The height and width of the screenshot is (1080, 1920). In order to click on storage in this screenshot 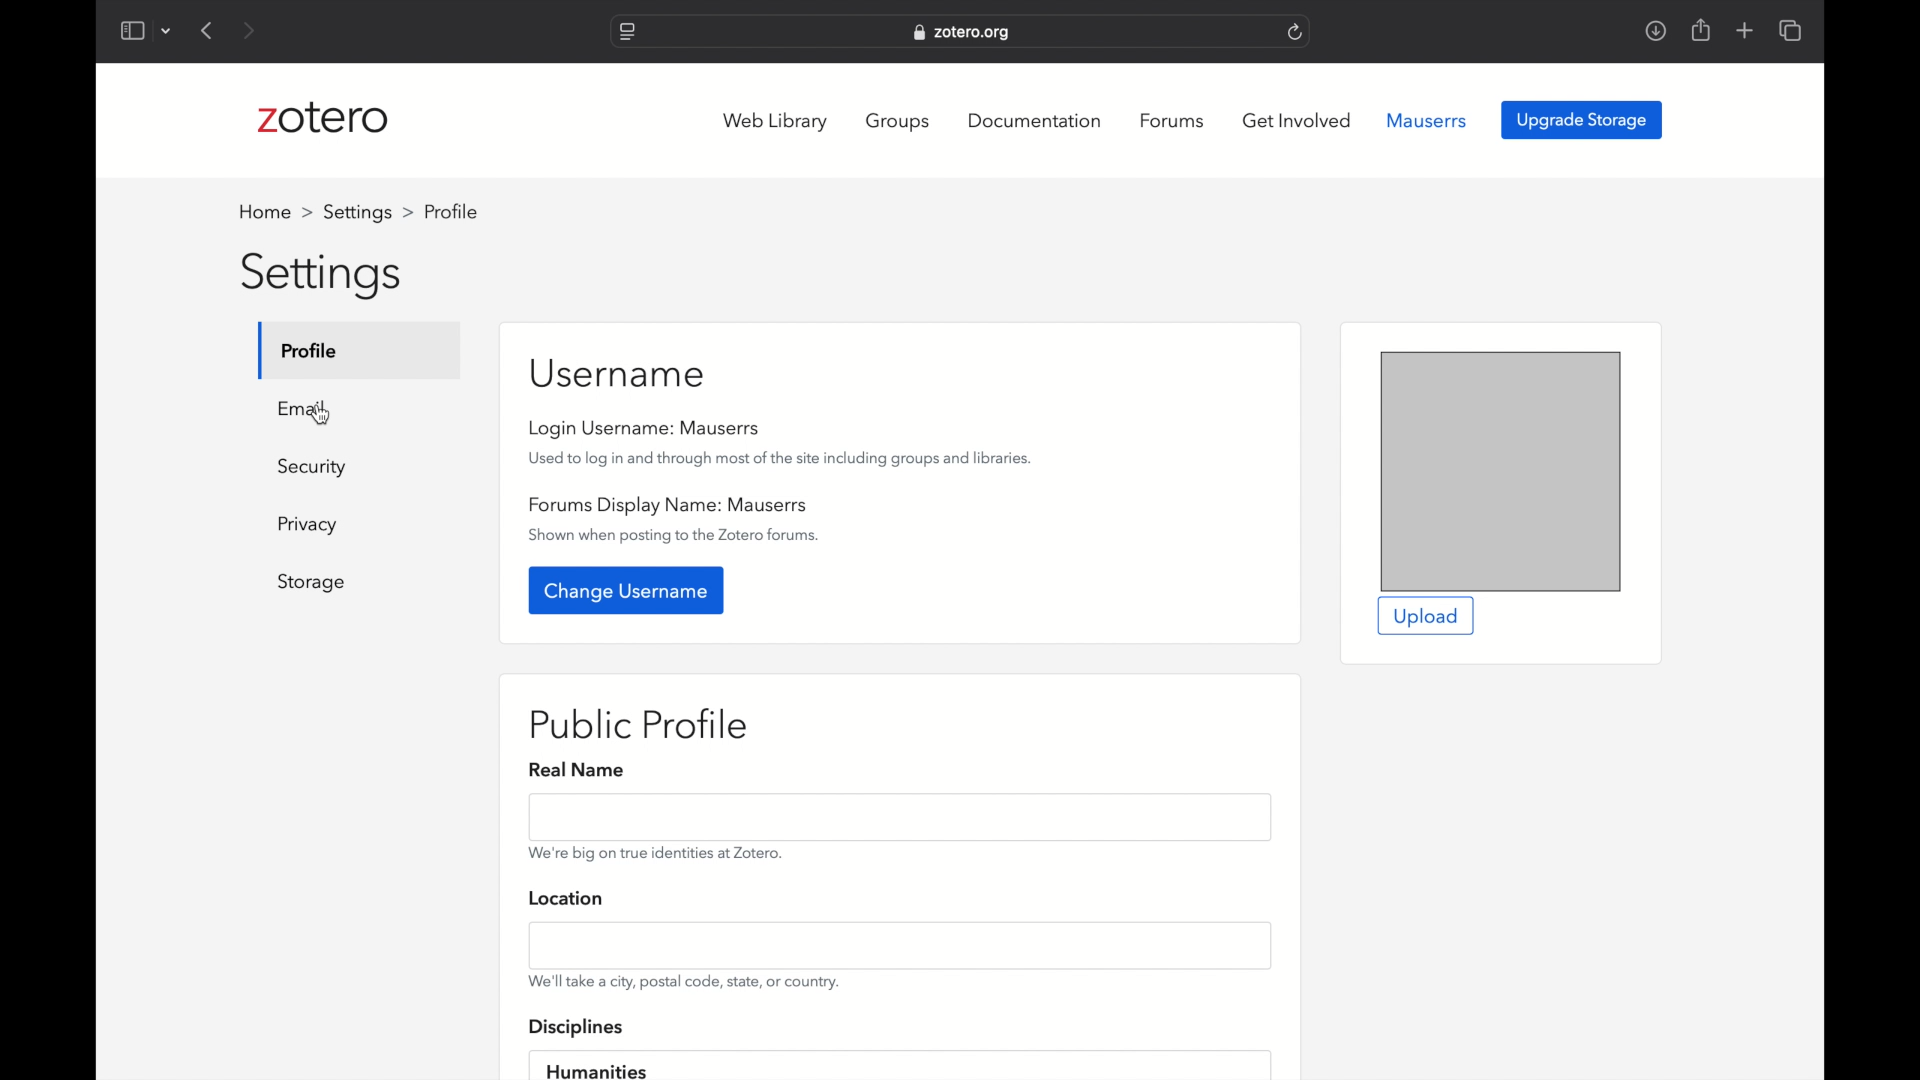, I will do `click(311, 583)`.